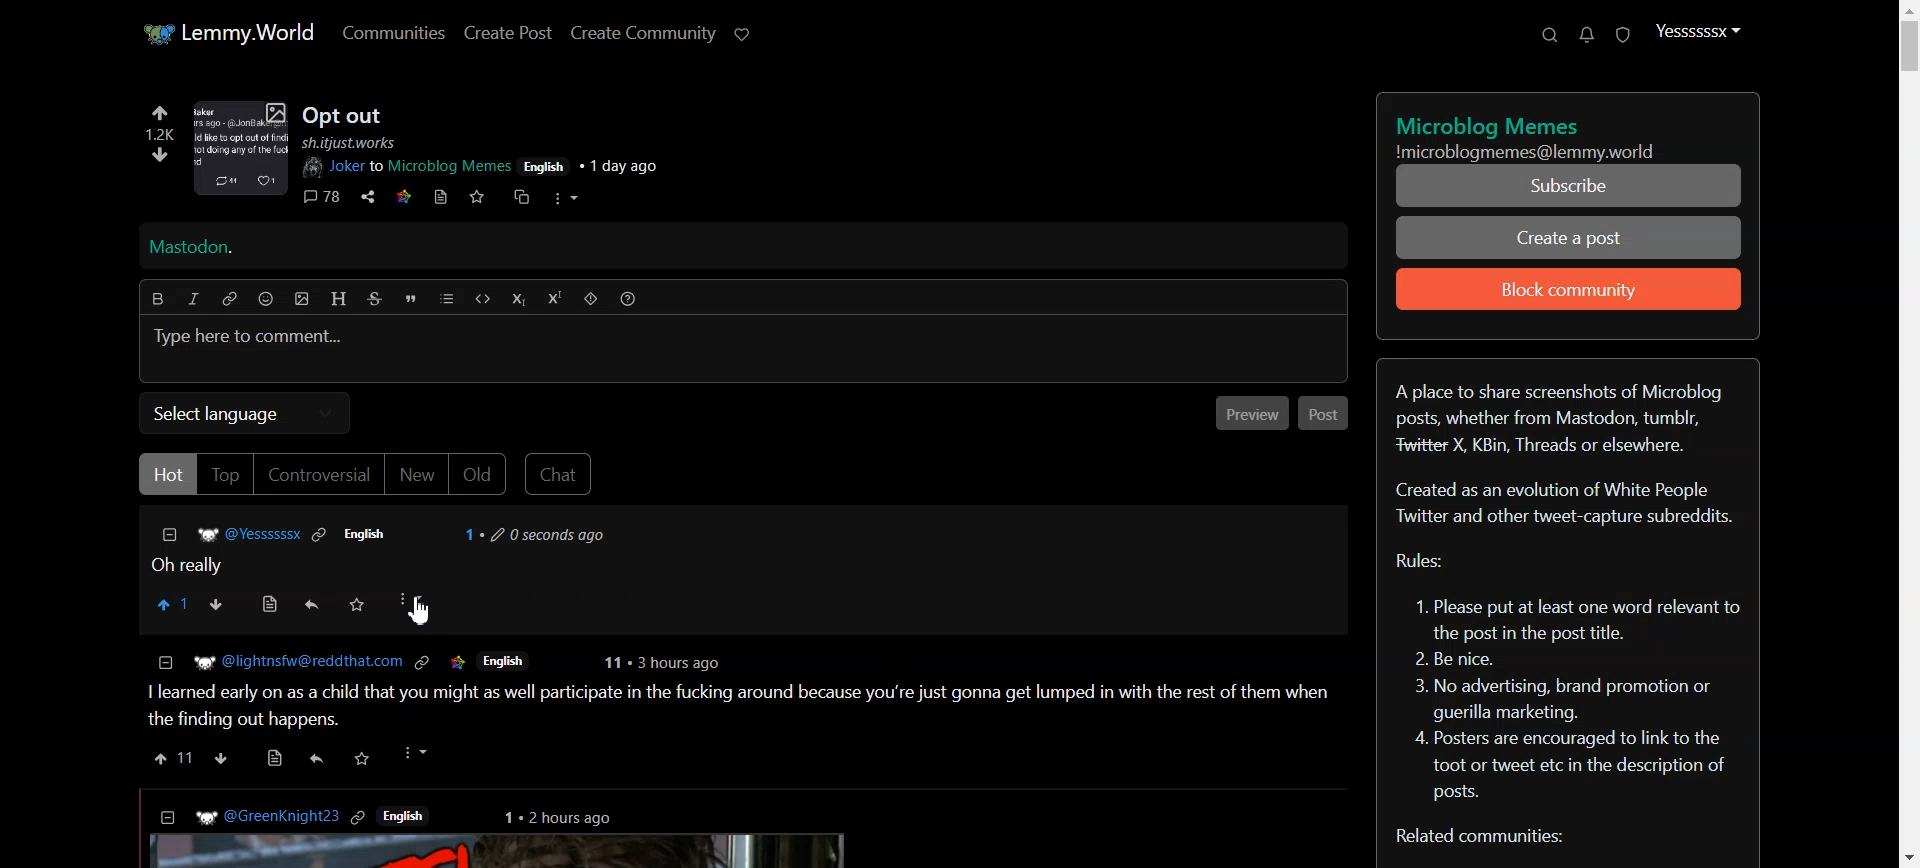 This screenshot has height=868, width=1920. I want to click on Header, so click(339, 299).